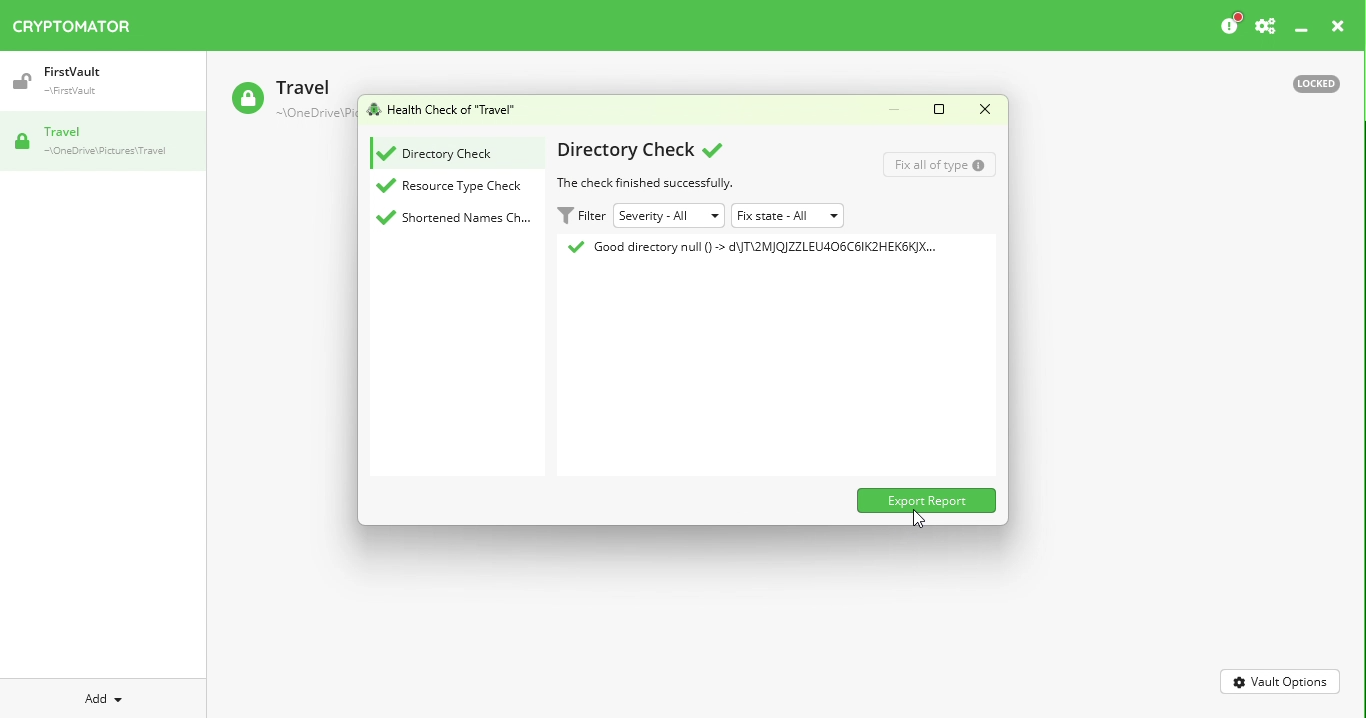 This screenshot has width=1366, height=718. I want to click on Locked, so click(1316, 84).